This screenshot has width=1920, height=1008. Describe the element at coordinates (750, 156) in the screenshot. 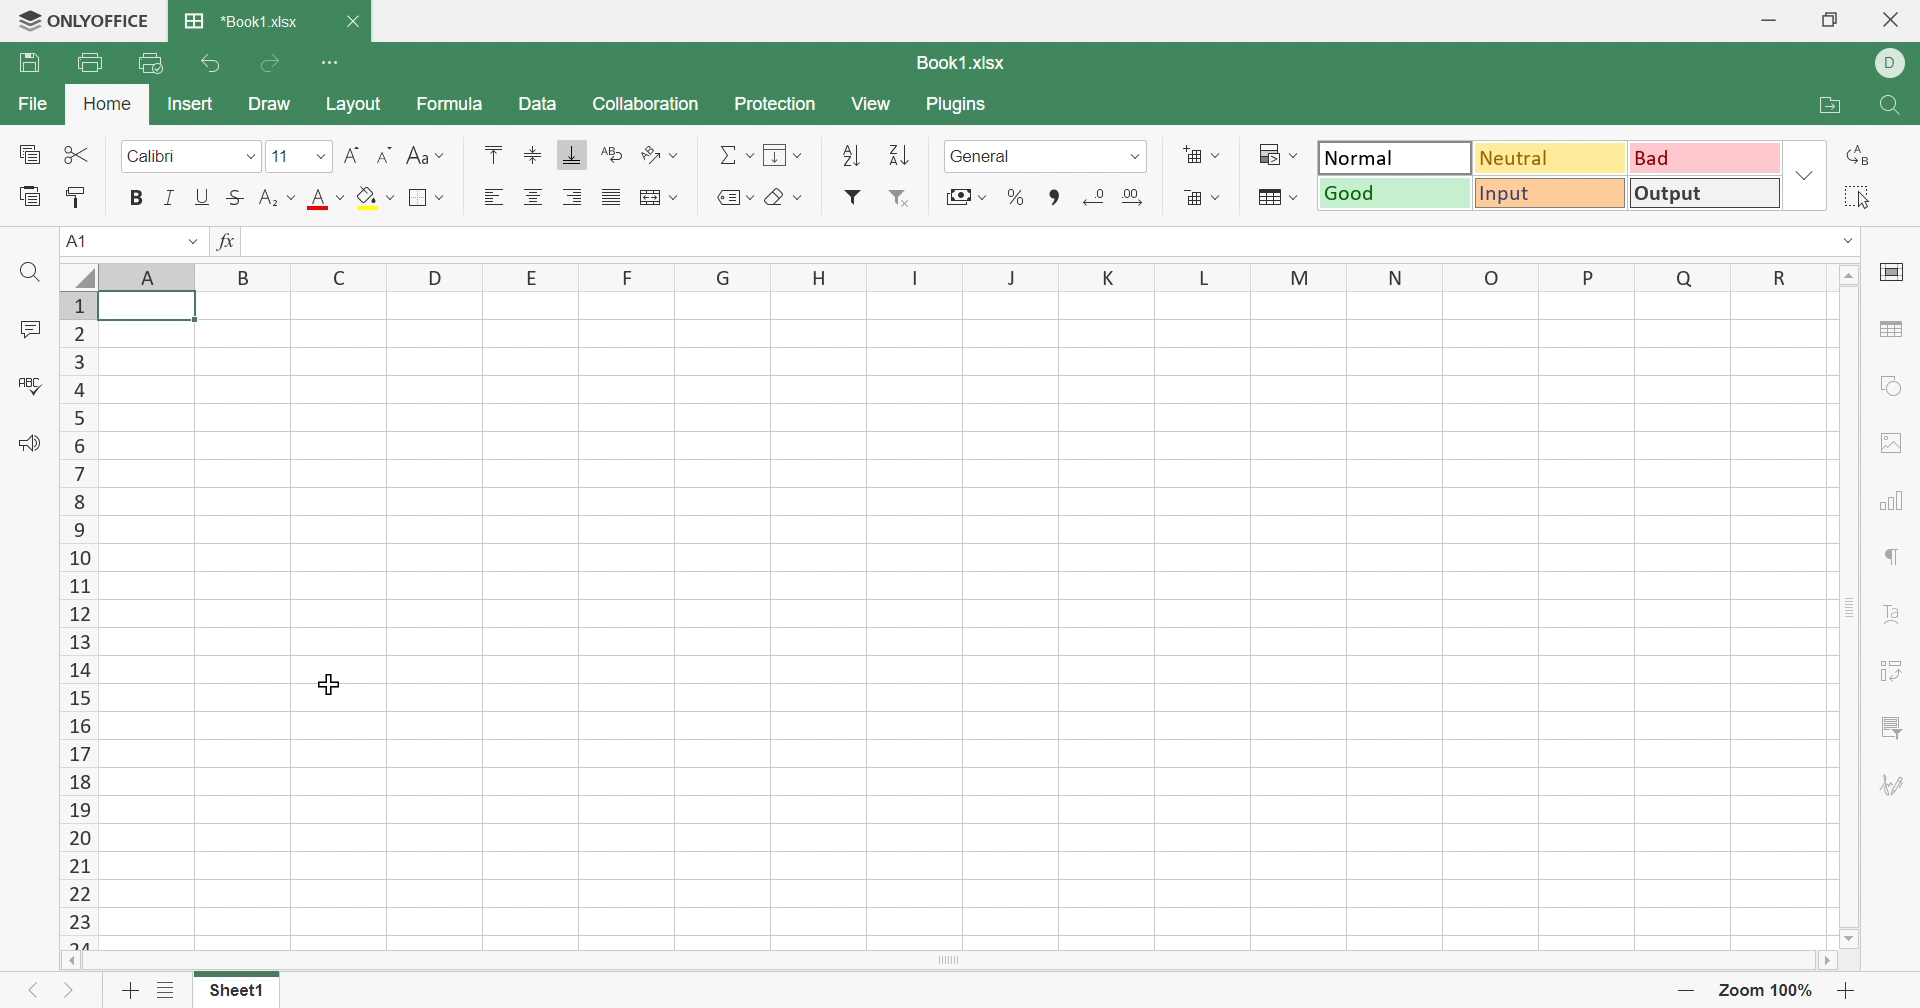

I see `Drop Down` at that location.